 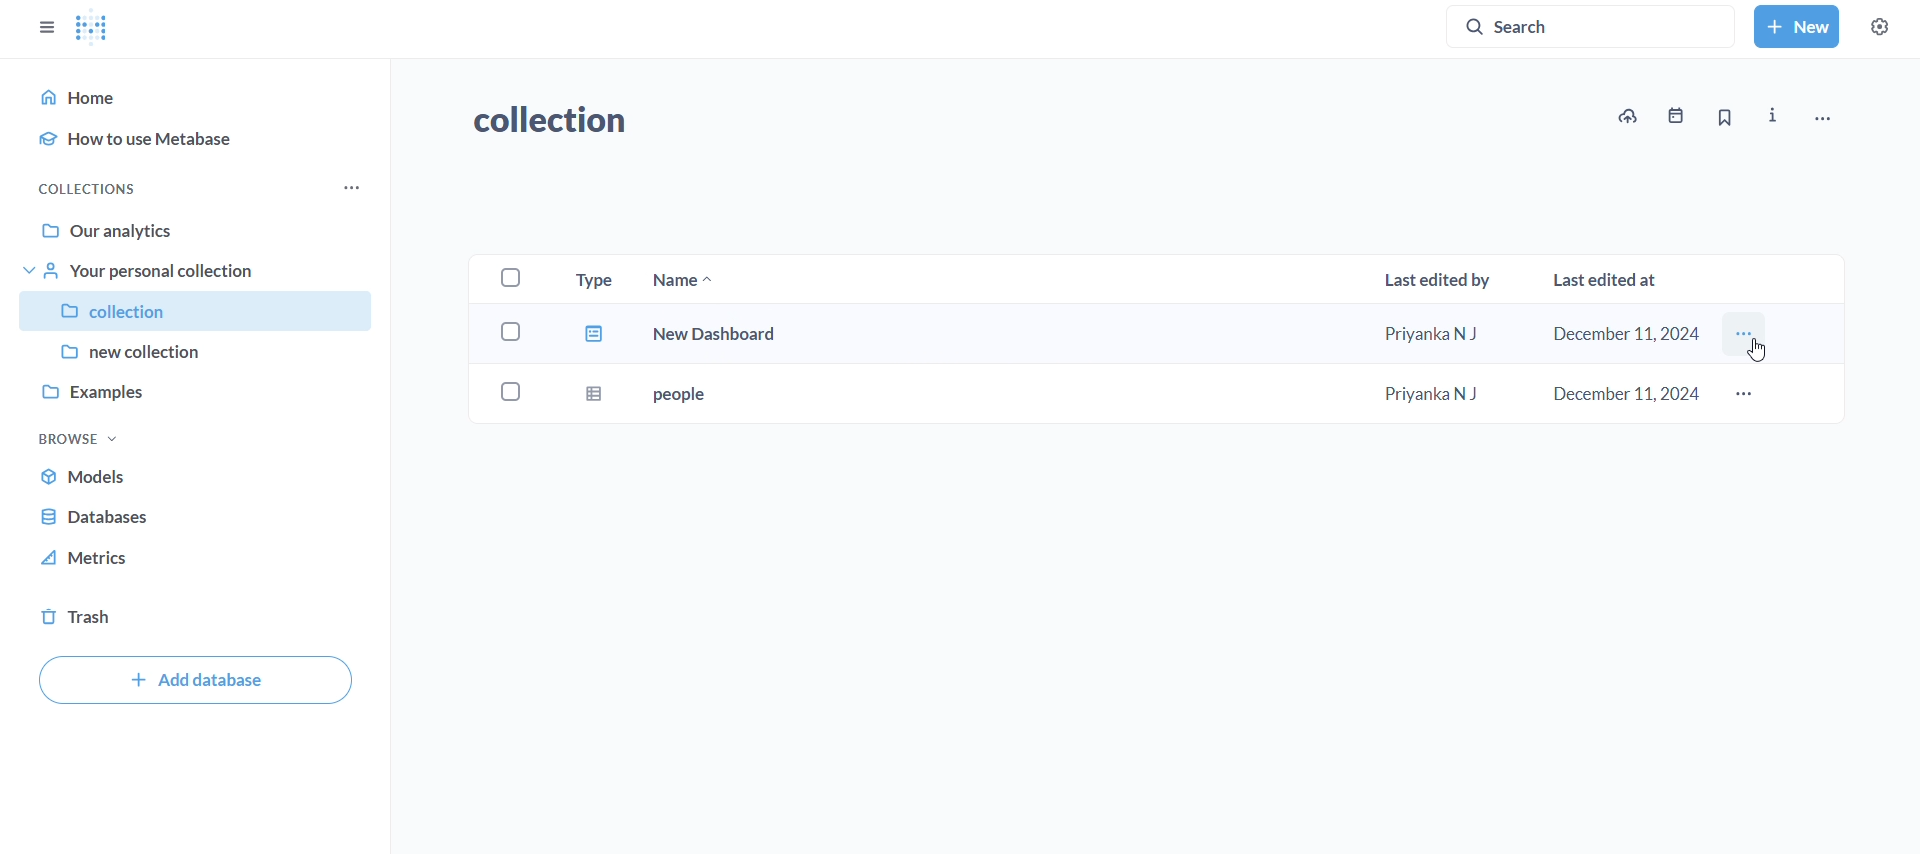 I want to click on settings, so click(x=1878, y=27).